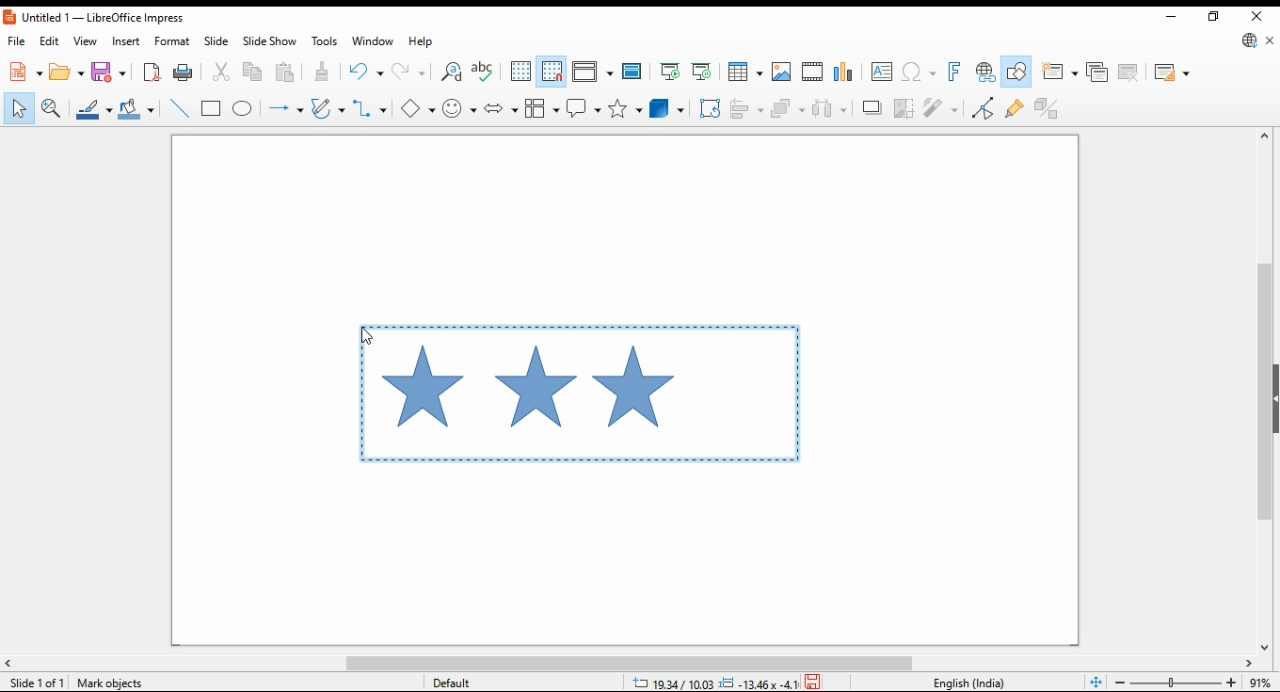 This screenshot has width=1280, height=692. Describe the element at coordinates (286, 108) in the screenshot. I see `lines and arrows` at that location.